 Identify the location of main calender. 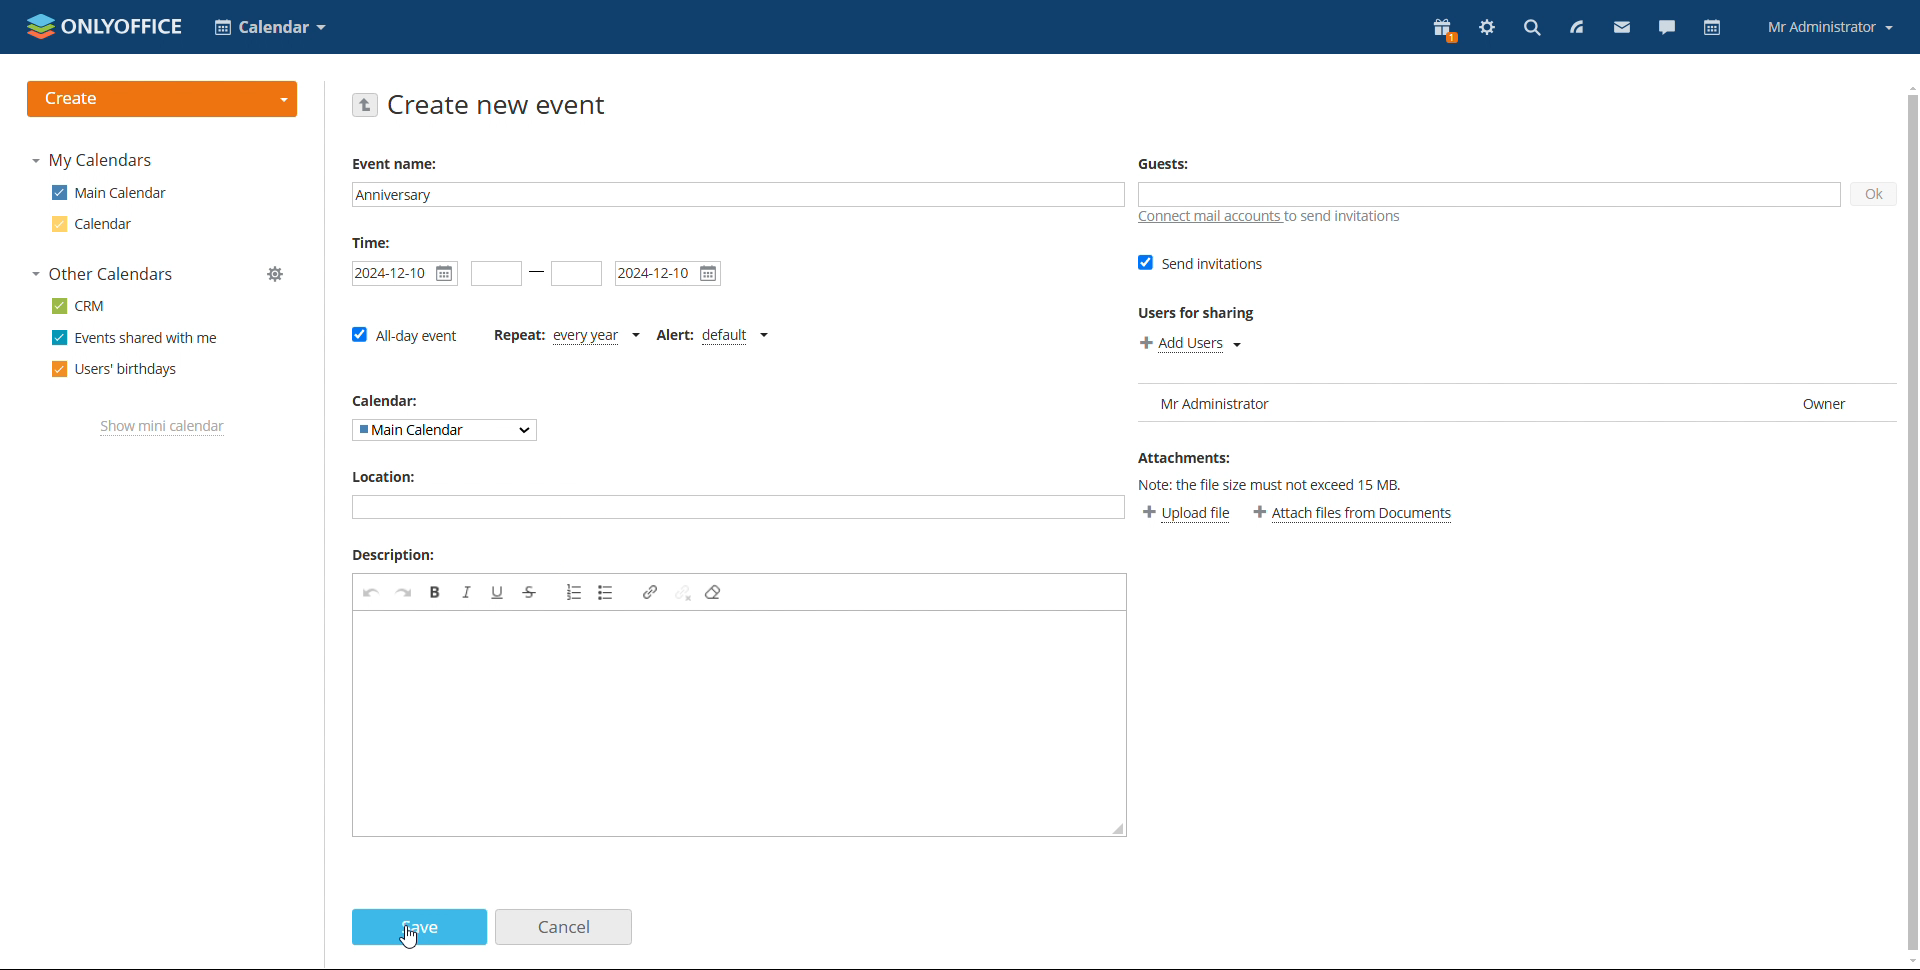
(106, 196).